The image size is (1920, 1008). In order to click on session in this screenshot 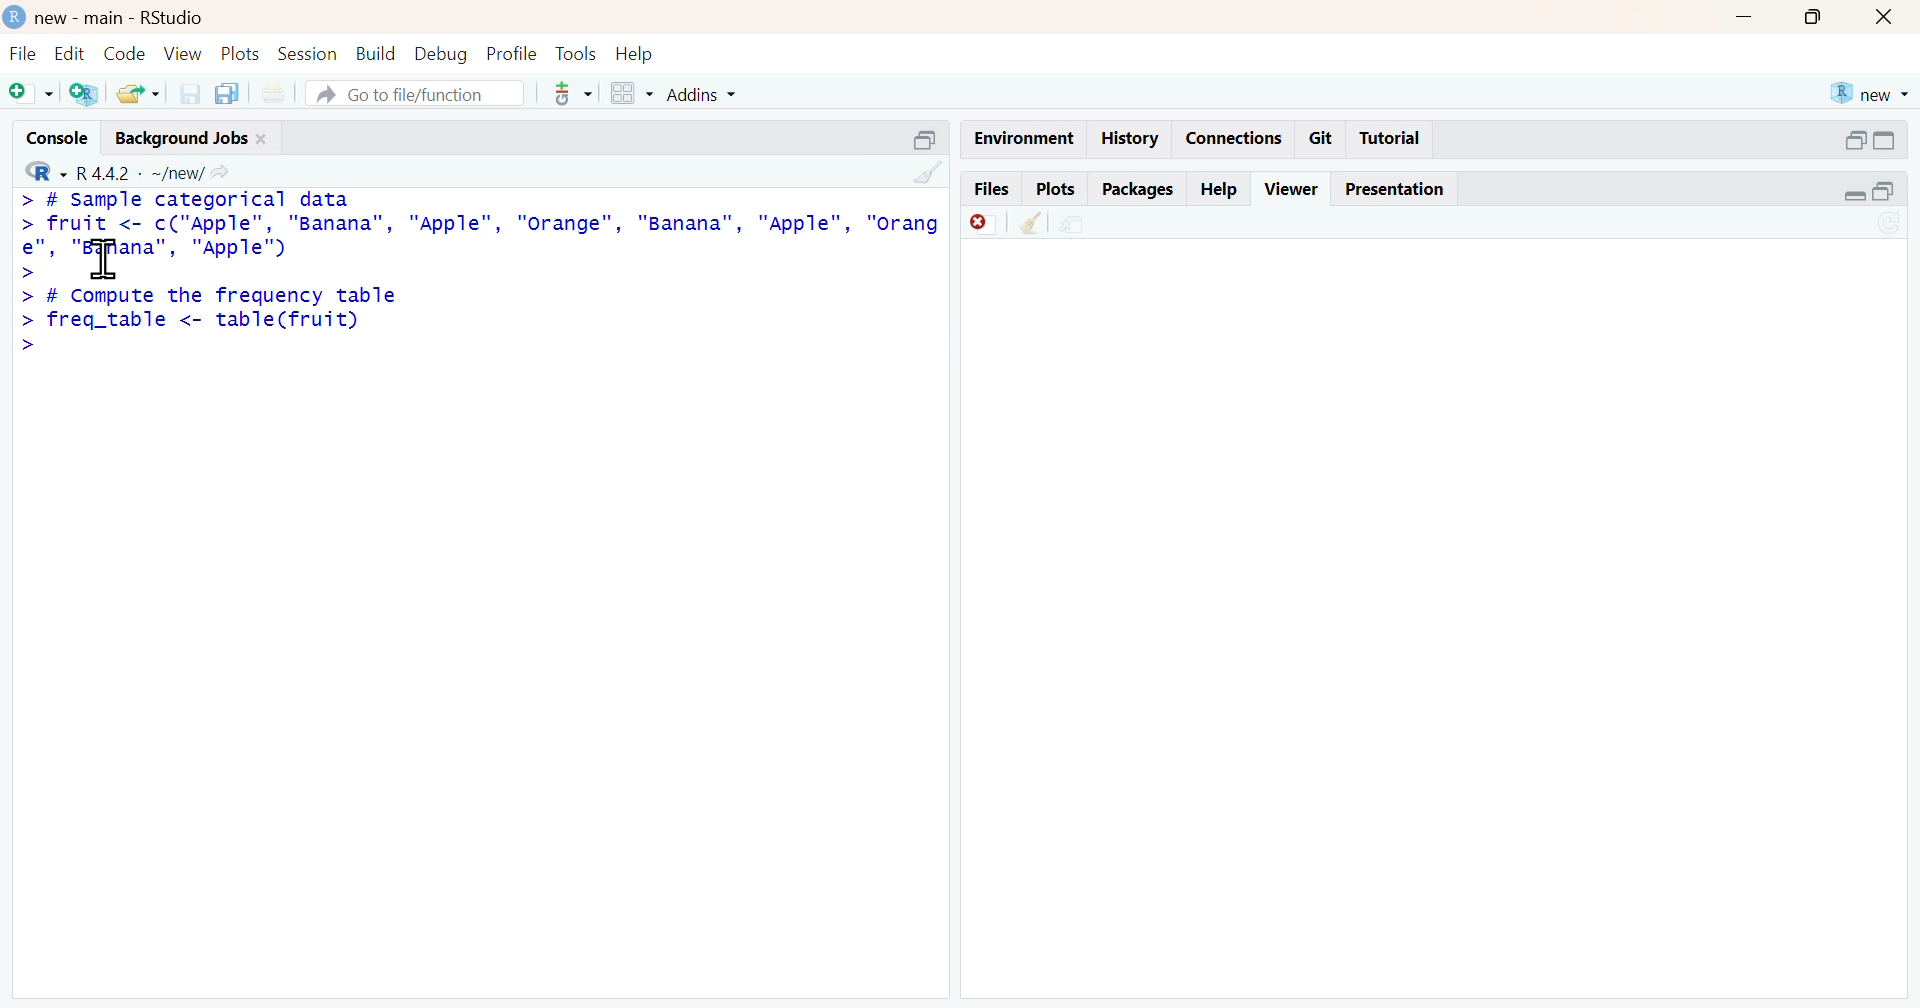, I will do `click(308, 53)`.